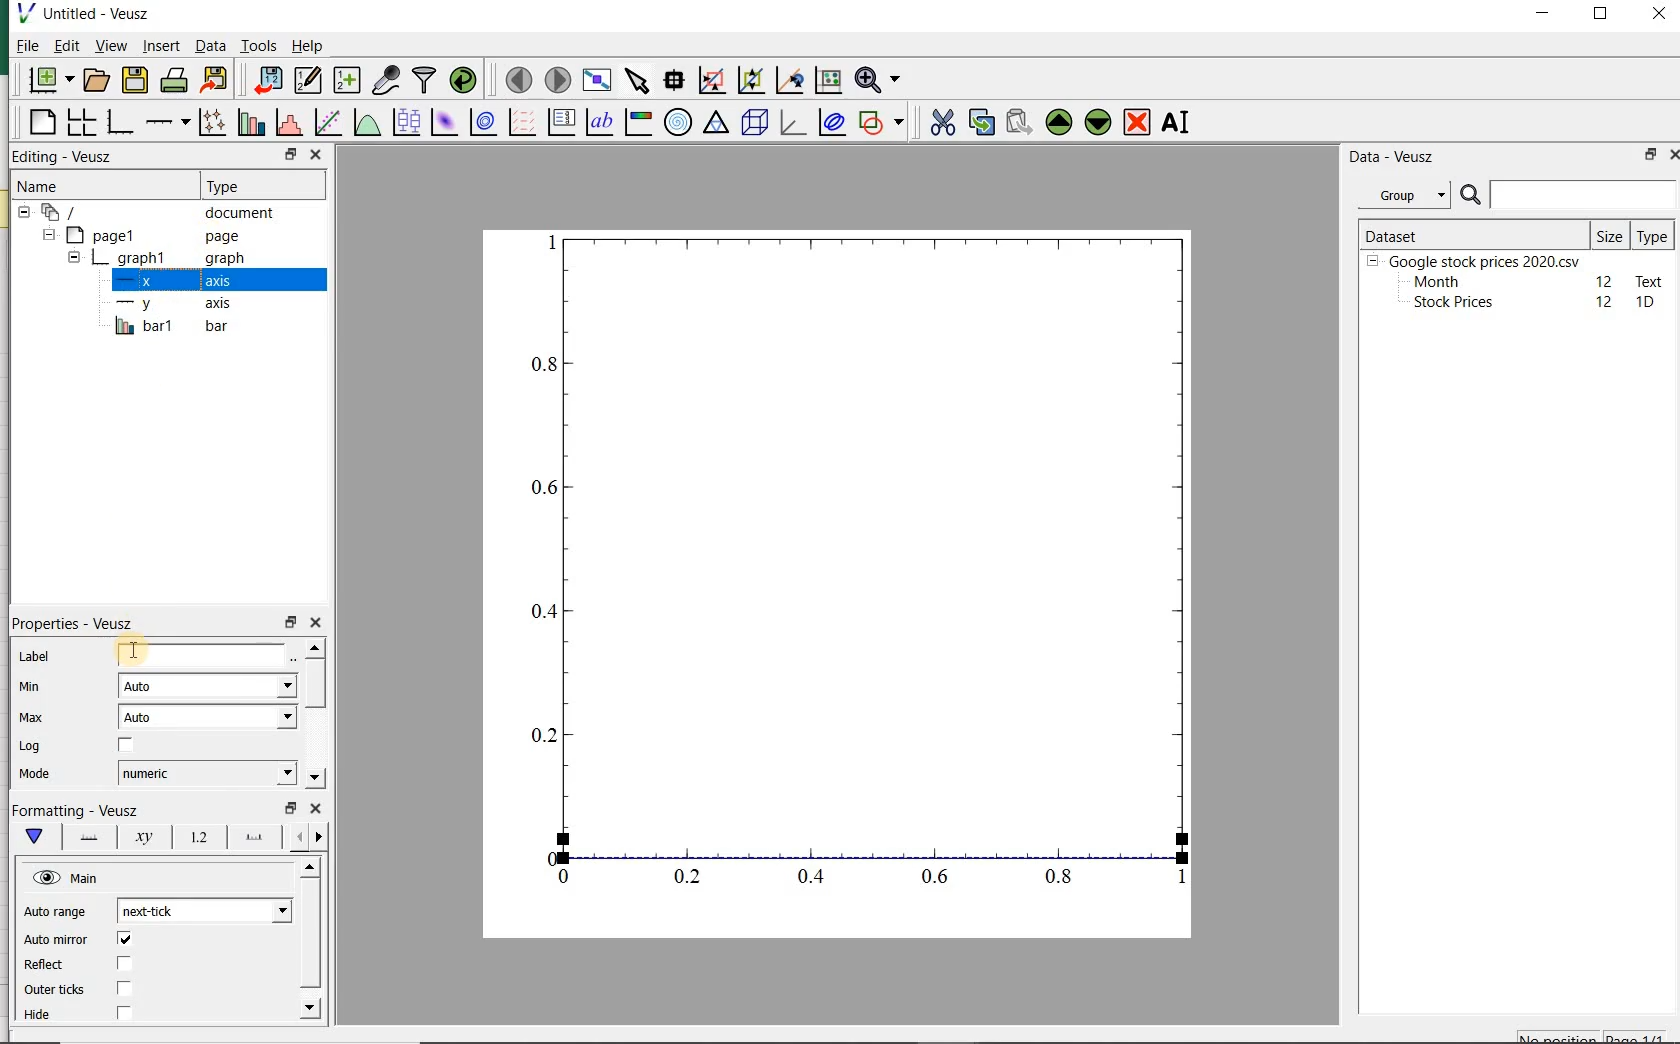 Image resolution: width=1680 pixels, height=1044 pixels. What do you see at coordinates (47, 965) in the screenshot?
I see `Reflect` at bounding box center [47, 965].